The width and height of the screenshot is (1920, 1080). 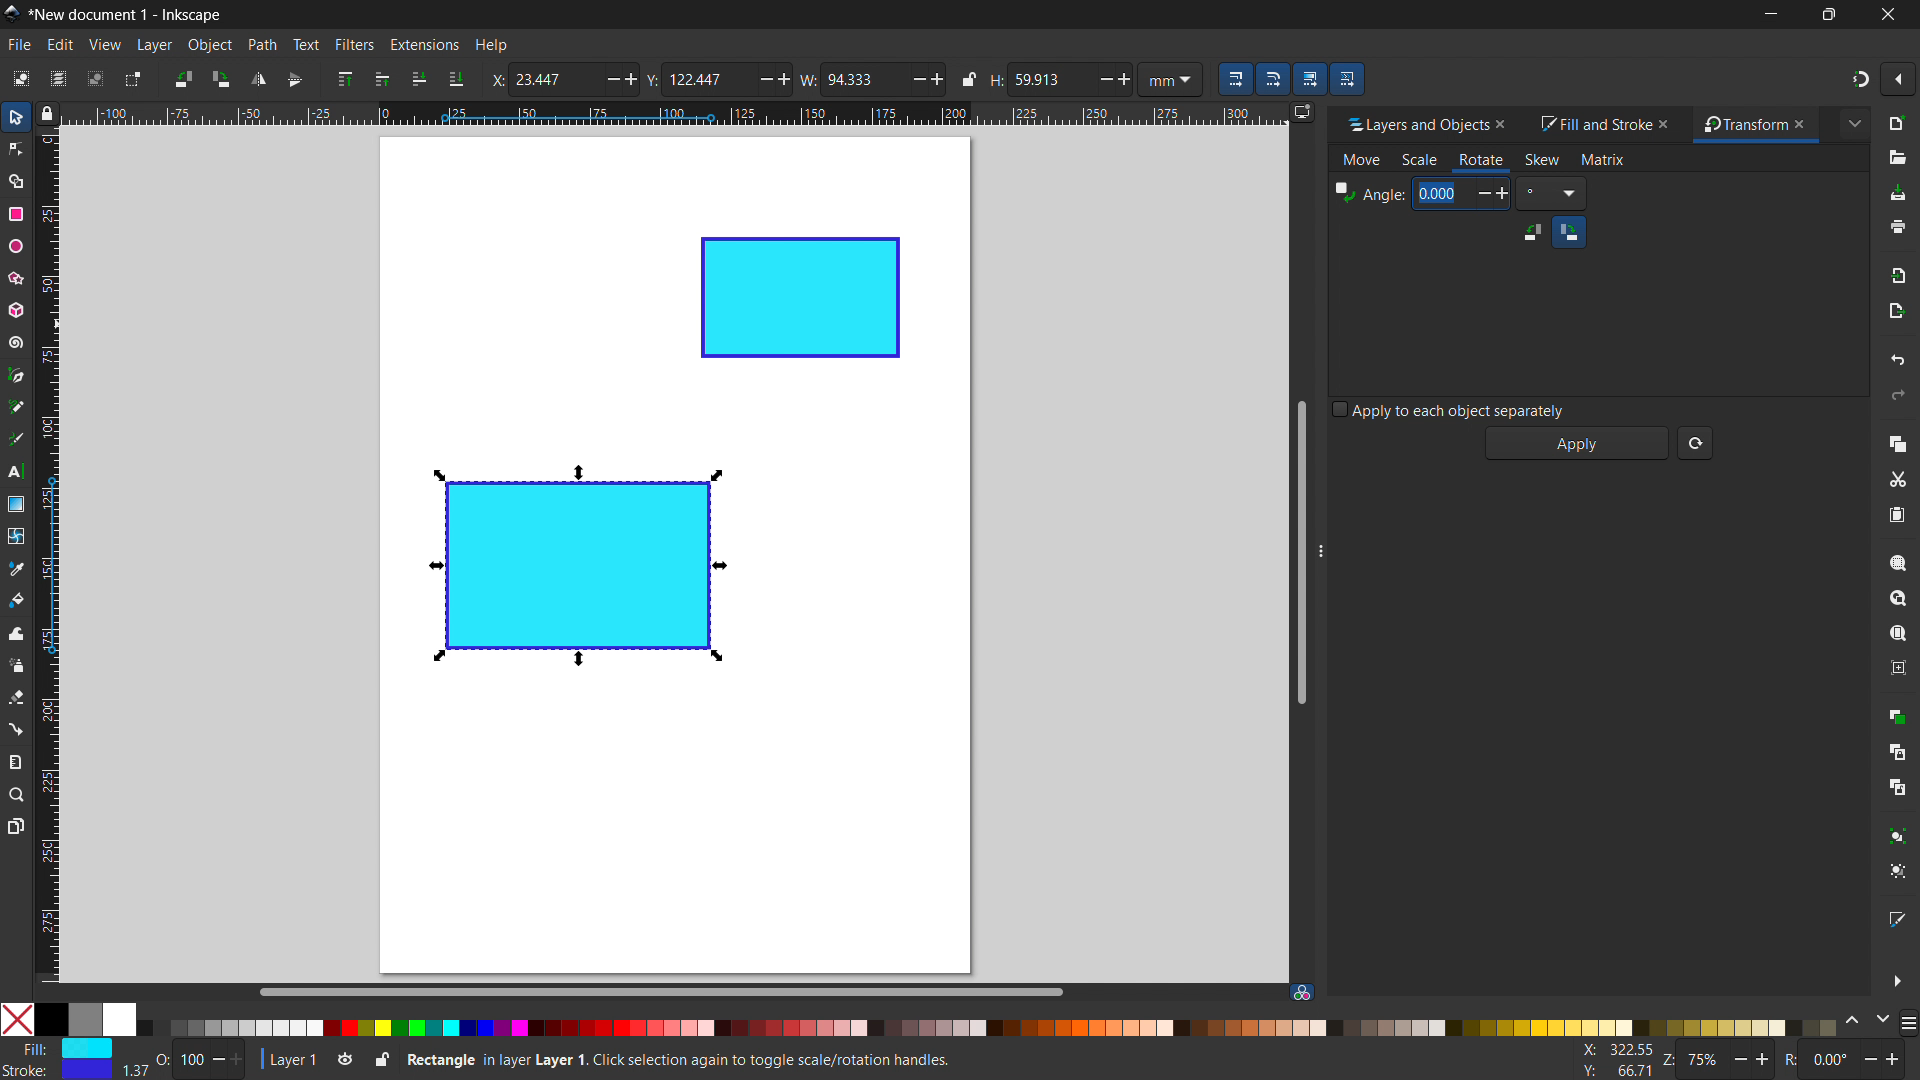 What do you see at coordinates (1347, 78) in the screenshot?
I see `move patterns along with the objects` at bounding box center [1347, 78].